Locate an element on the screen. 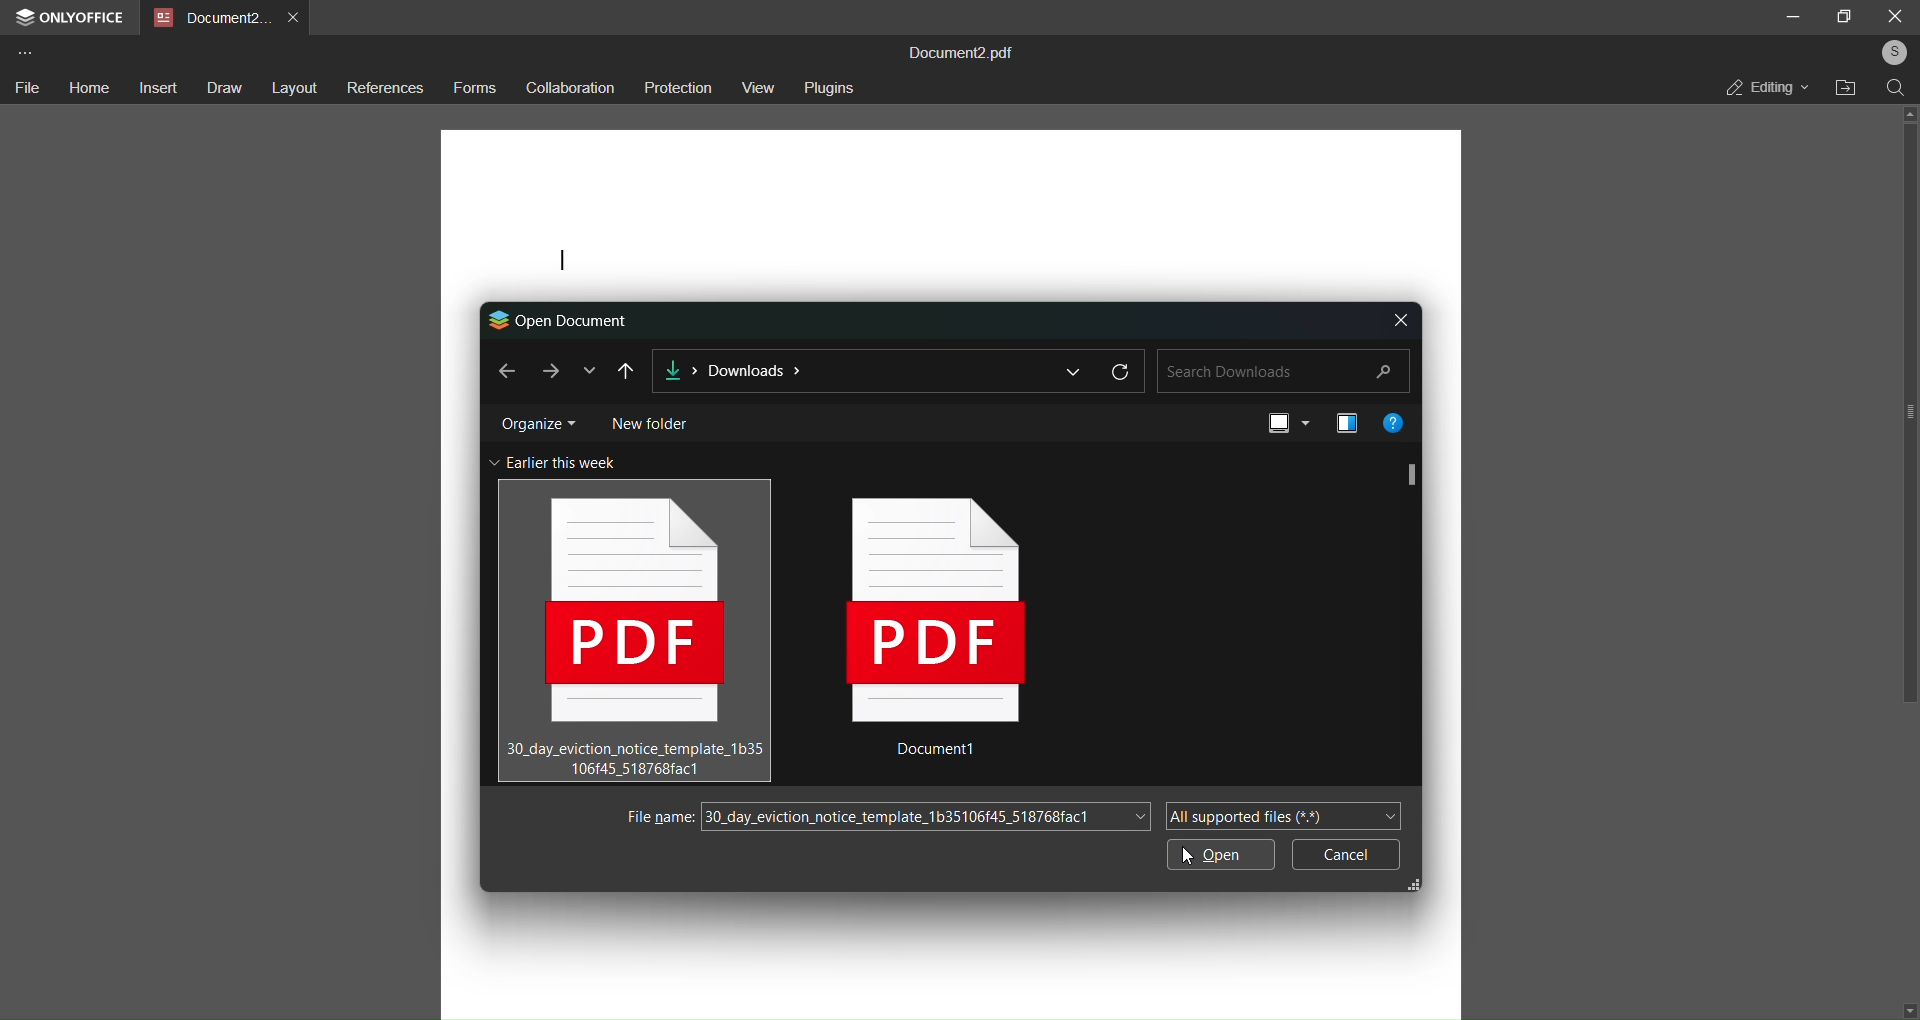  text cursor is located at coordinates (562, 262).